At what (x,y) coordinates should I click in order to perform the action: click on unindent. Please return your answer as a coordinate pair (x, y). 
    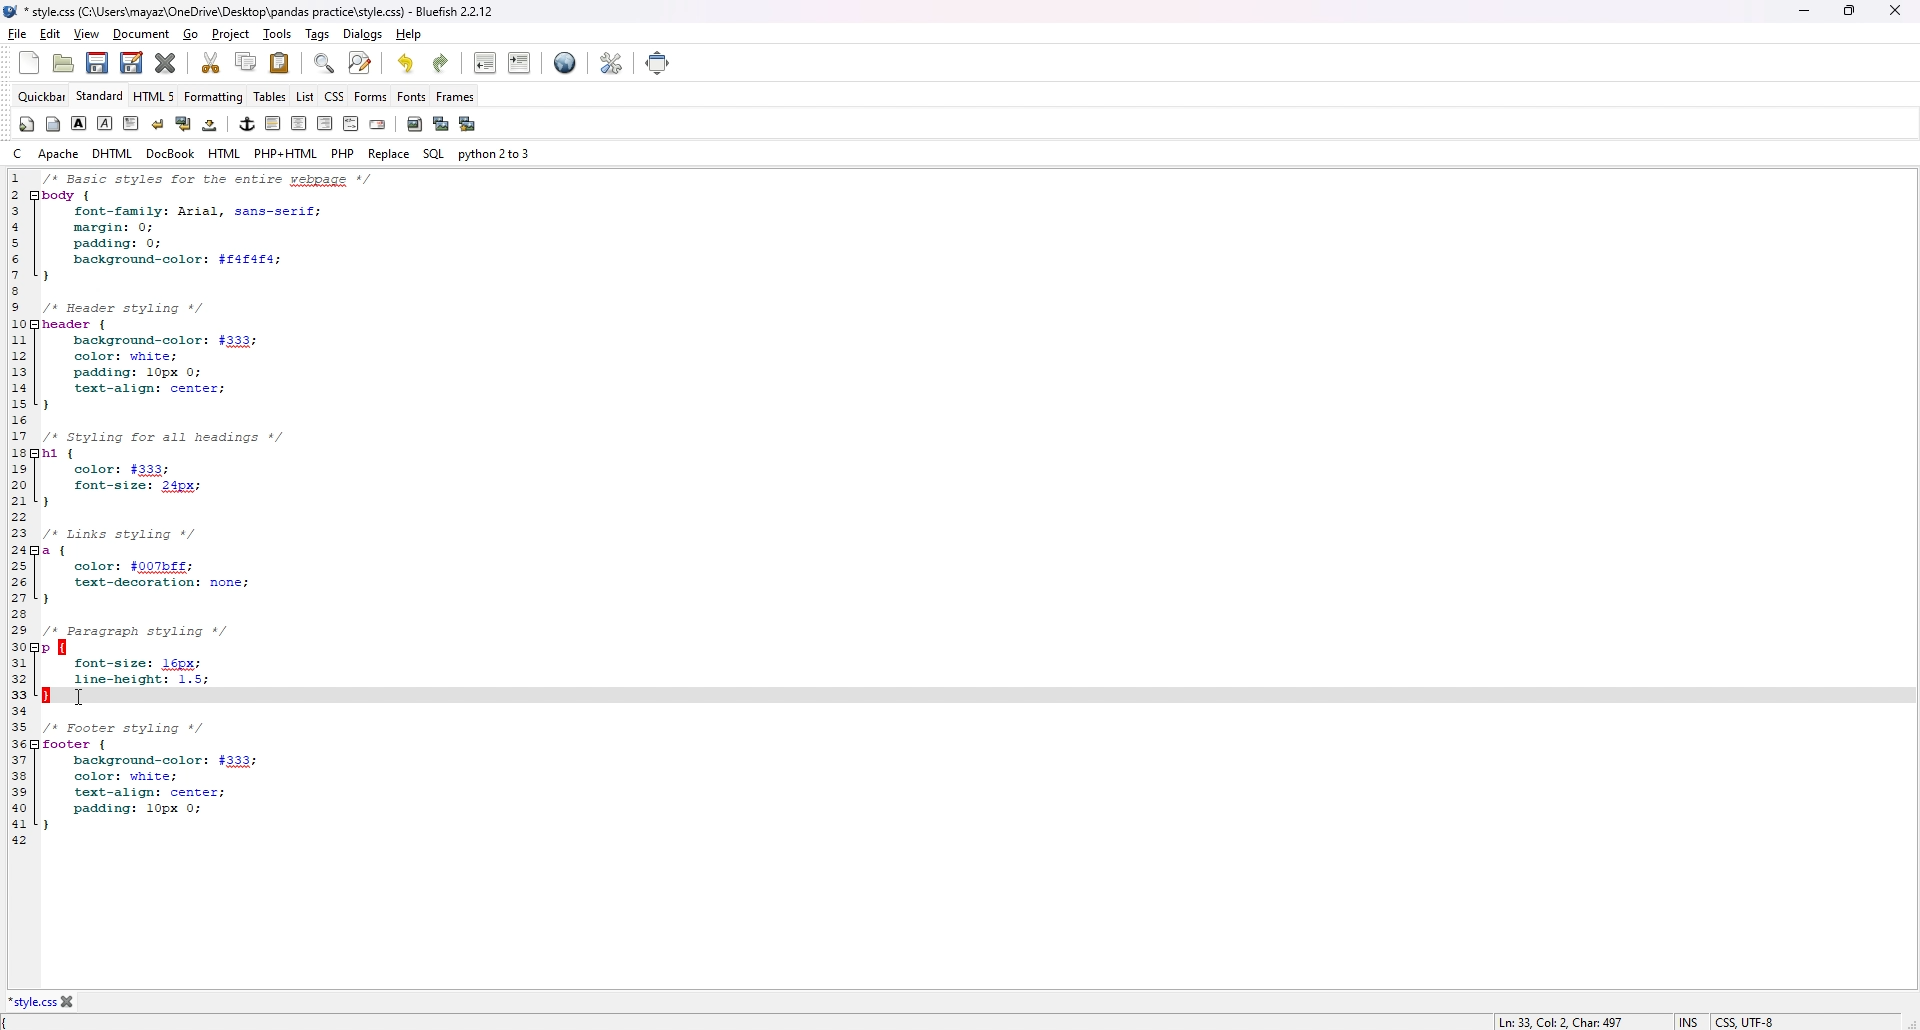
    Looking at the image, I should click on (486, 64).